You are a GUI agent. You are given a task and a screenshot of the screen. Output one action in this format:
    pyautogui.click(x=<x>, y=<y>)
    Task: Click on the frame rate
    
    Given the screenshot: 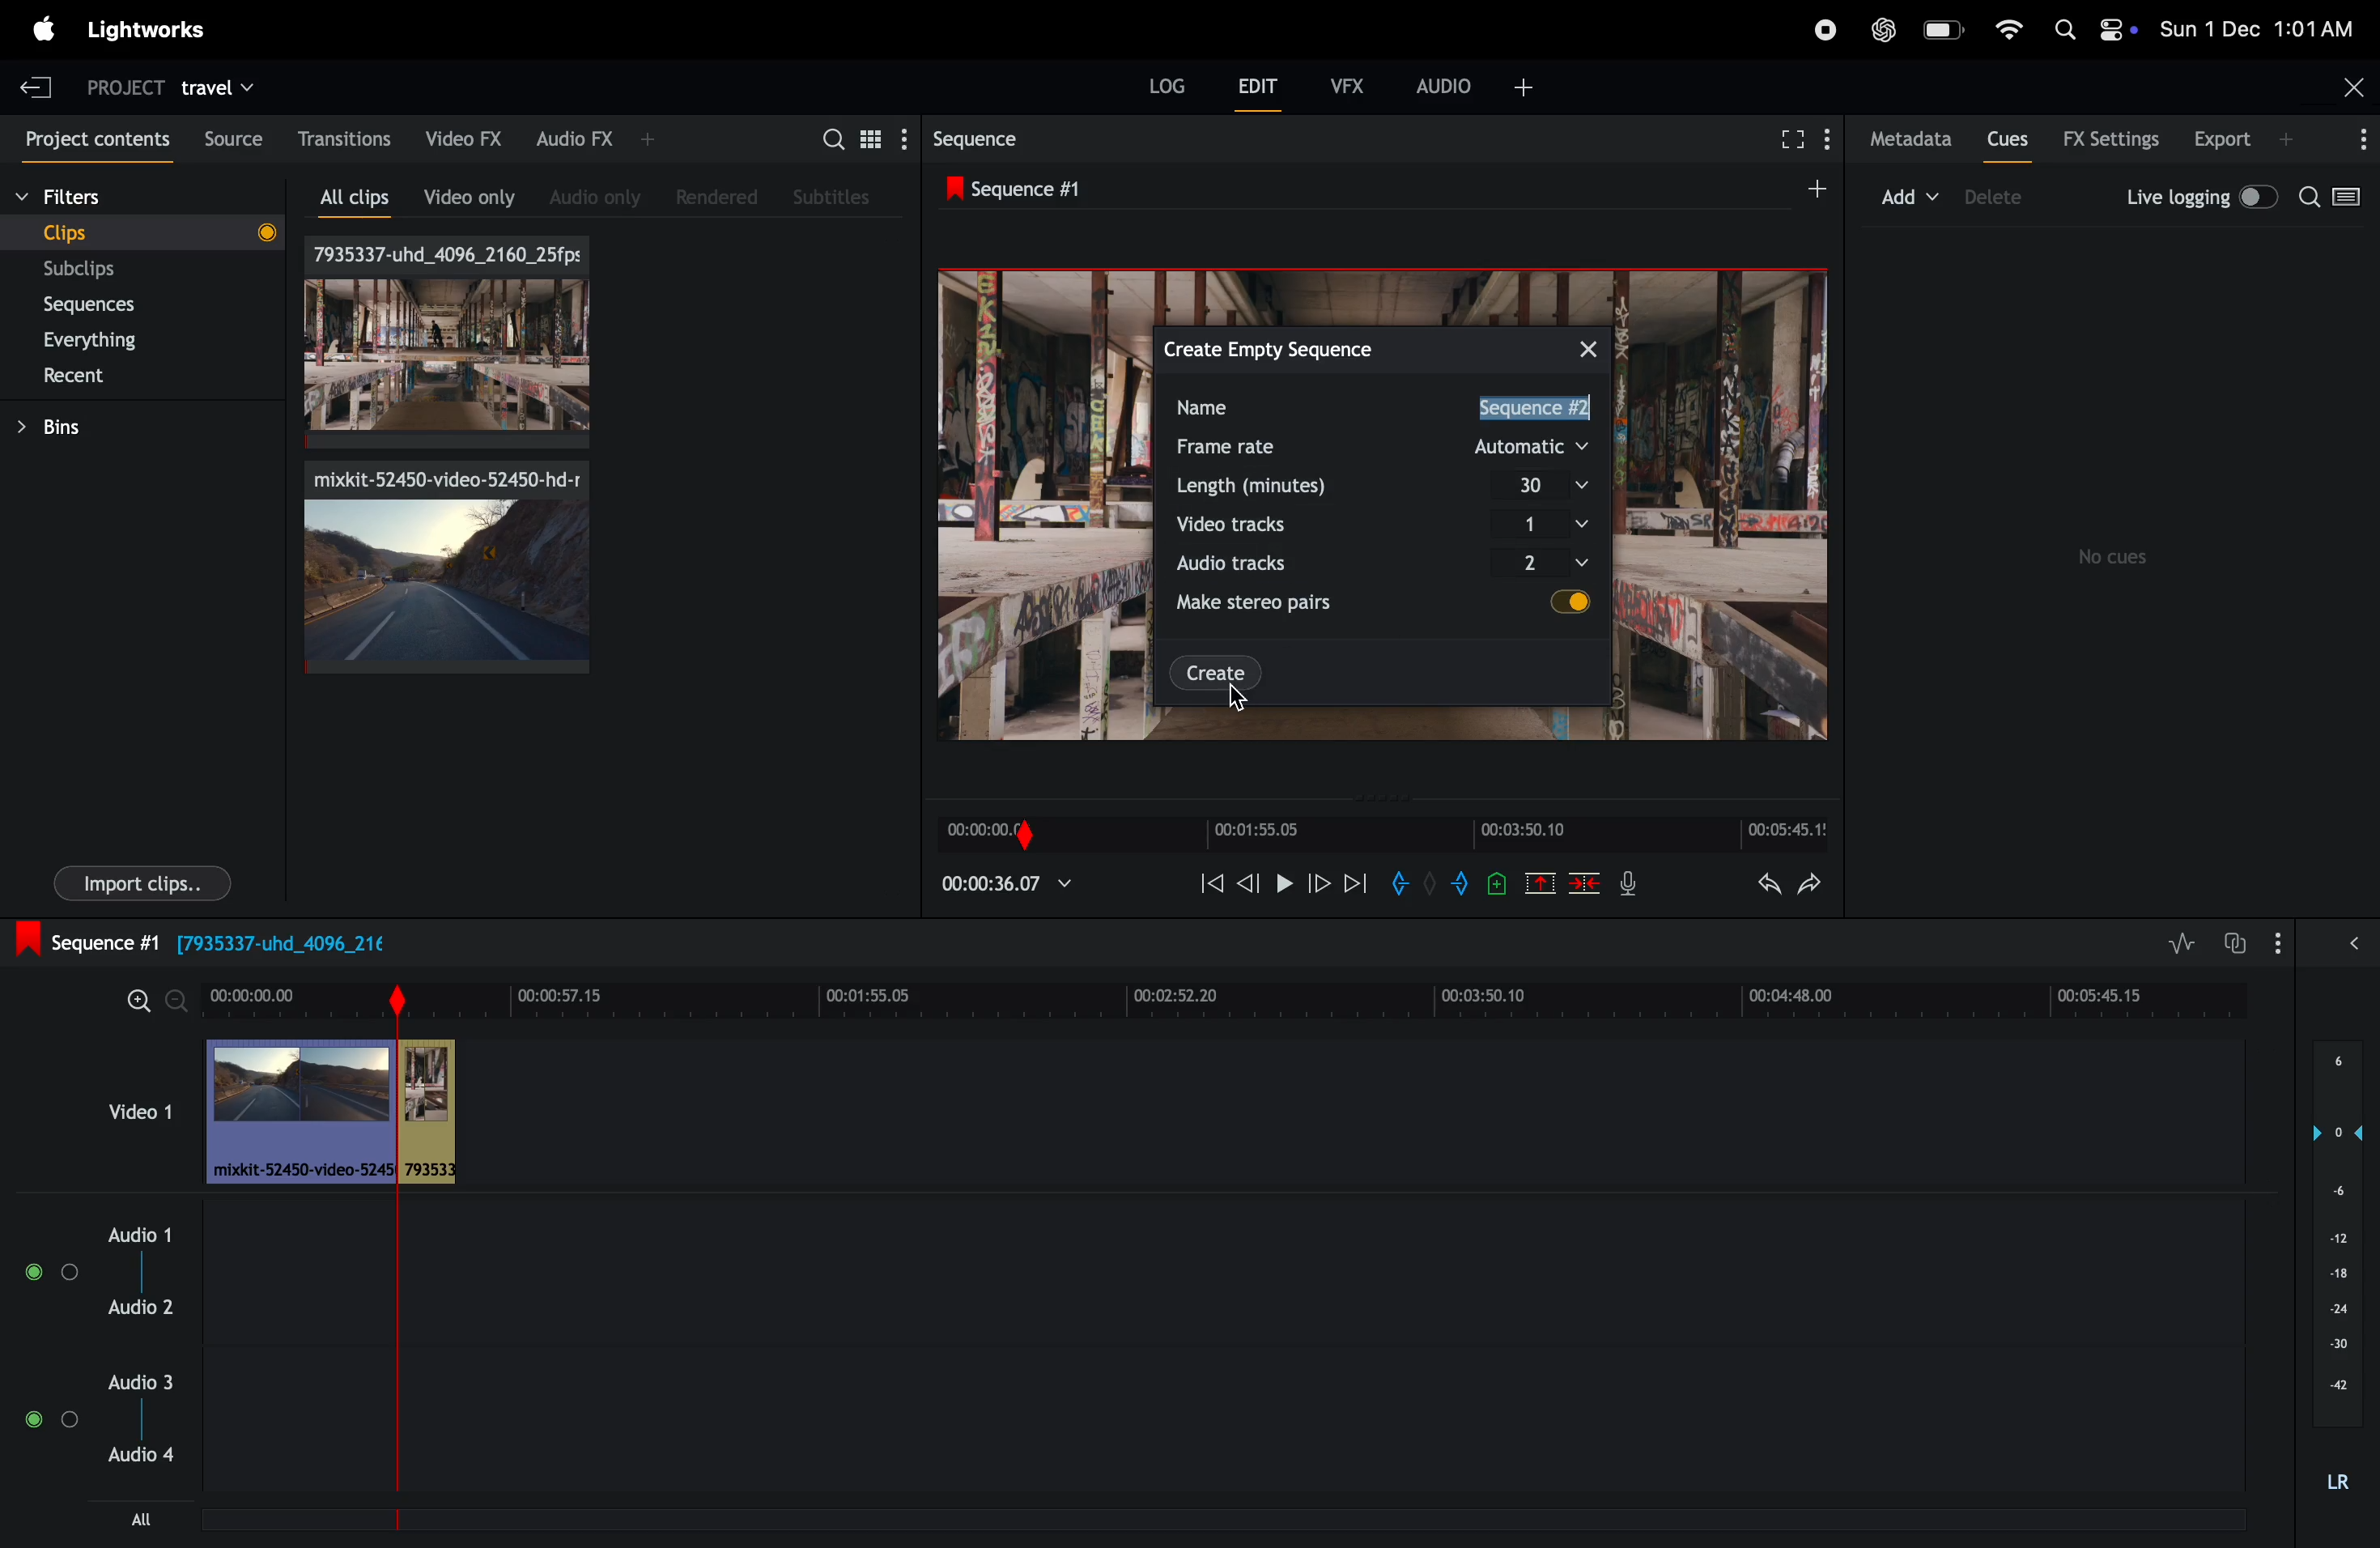 What is the action you would take?
    pyautogui.click(x=1238, y=448)
    